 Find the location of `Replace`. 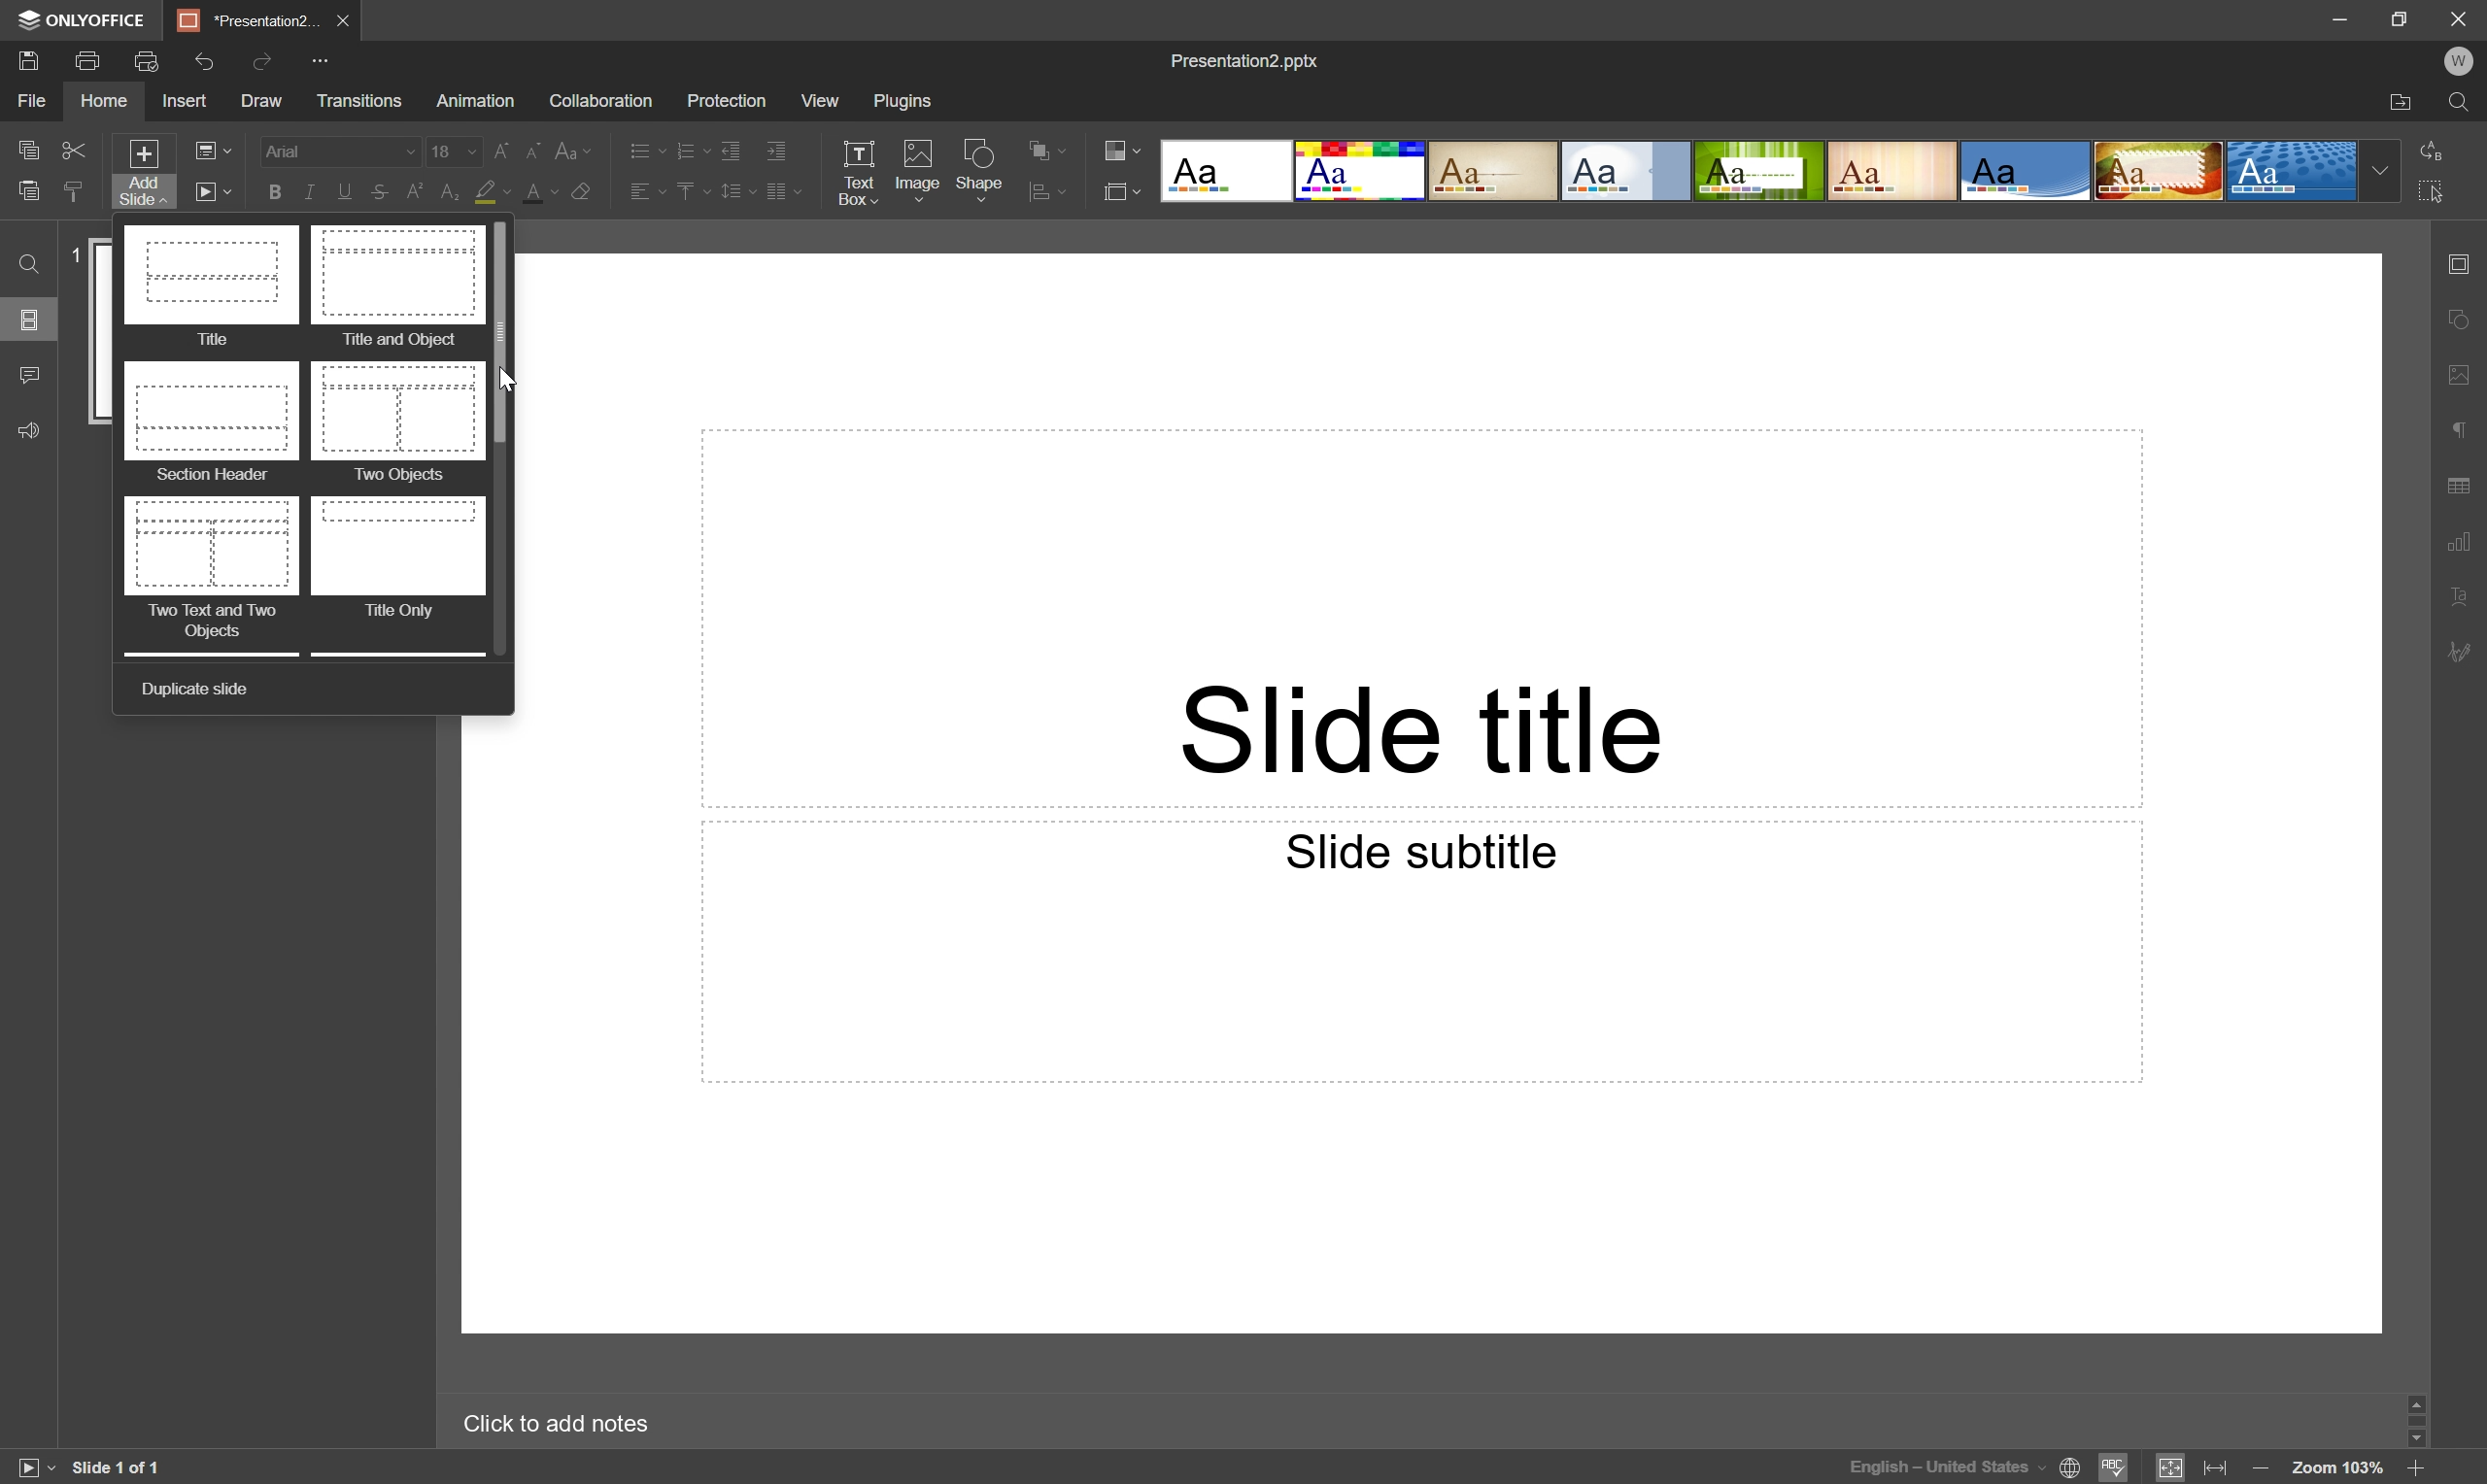

Replace is located at coordinates (2439, 151).